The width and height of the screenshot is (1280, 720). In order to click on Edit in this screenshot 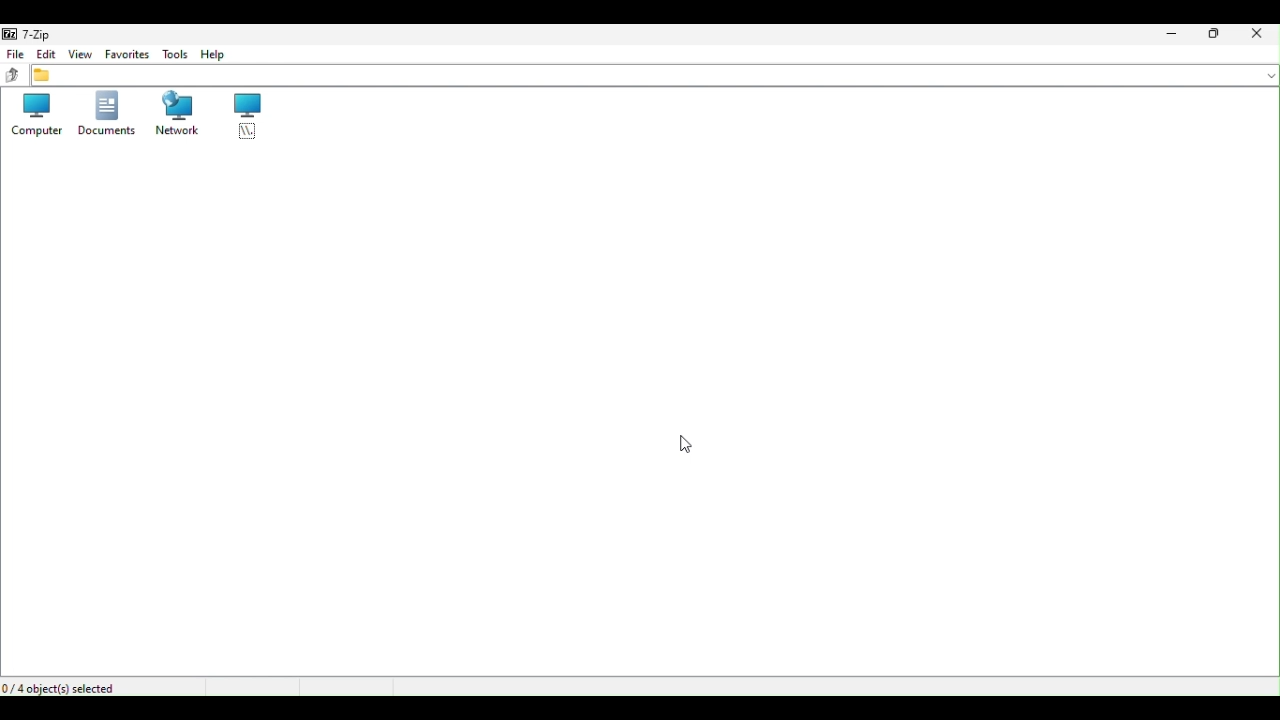, I will do `click(44, 54)`.